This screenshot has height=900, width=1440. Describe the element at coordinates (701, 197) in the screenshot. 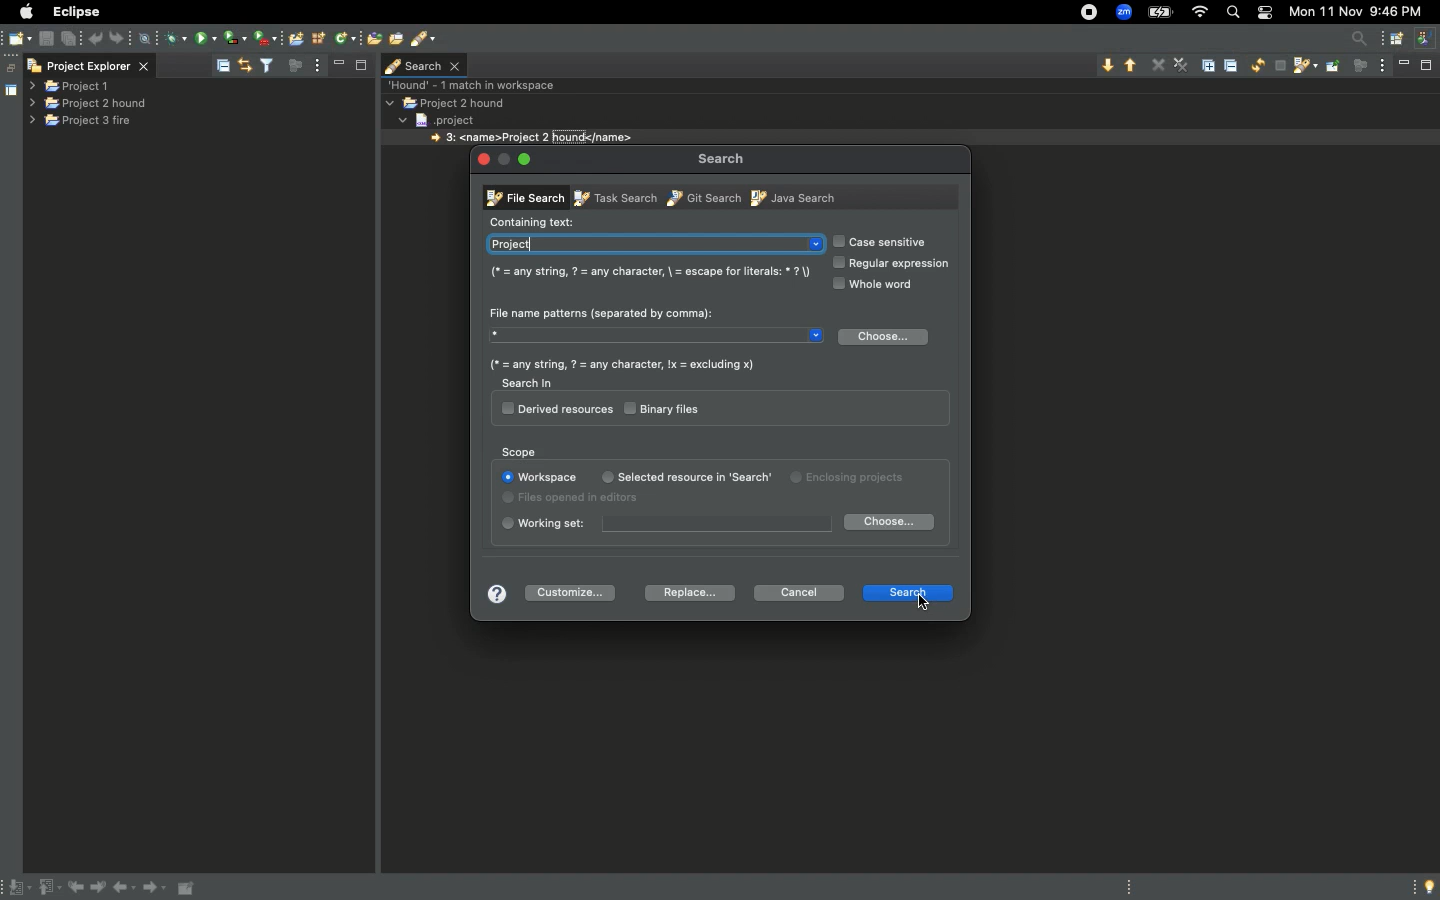

I see `Git search` at that location.